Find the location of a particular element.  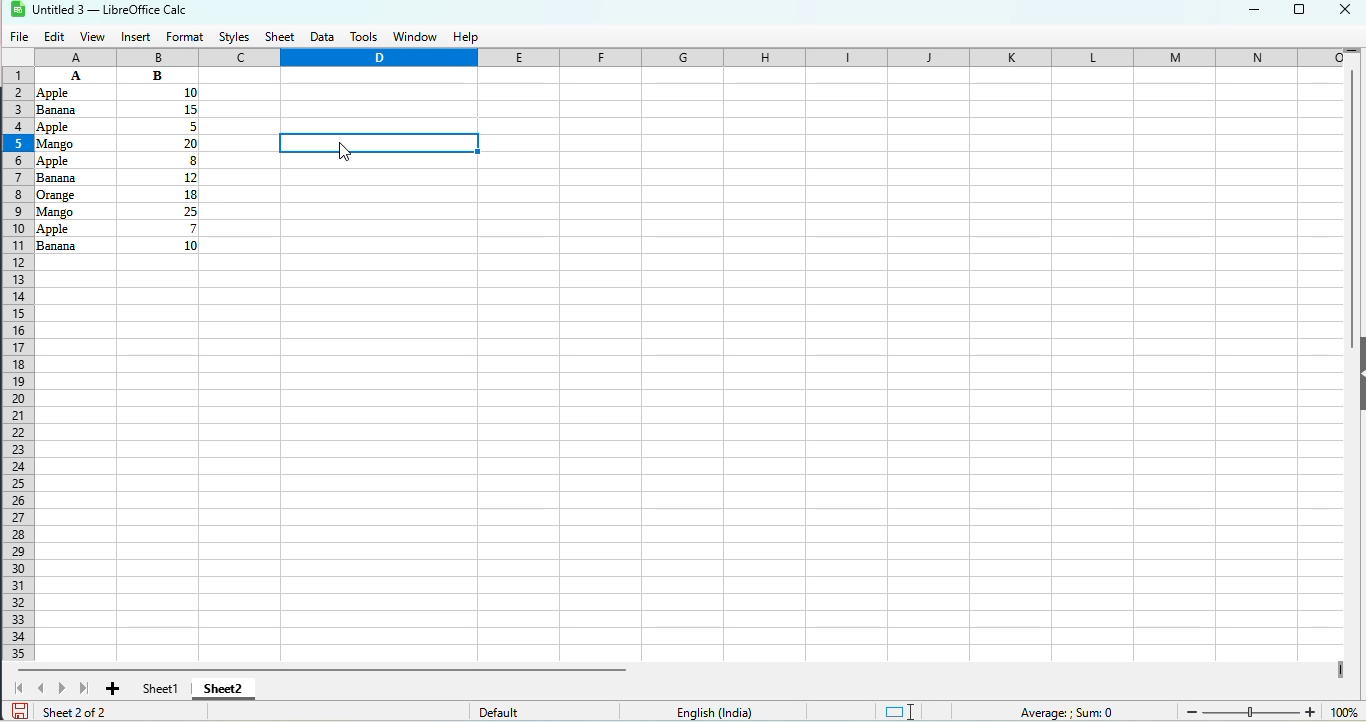

columns is located at coordinates (692, 57).